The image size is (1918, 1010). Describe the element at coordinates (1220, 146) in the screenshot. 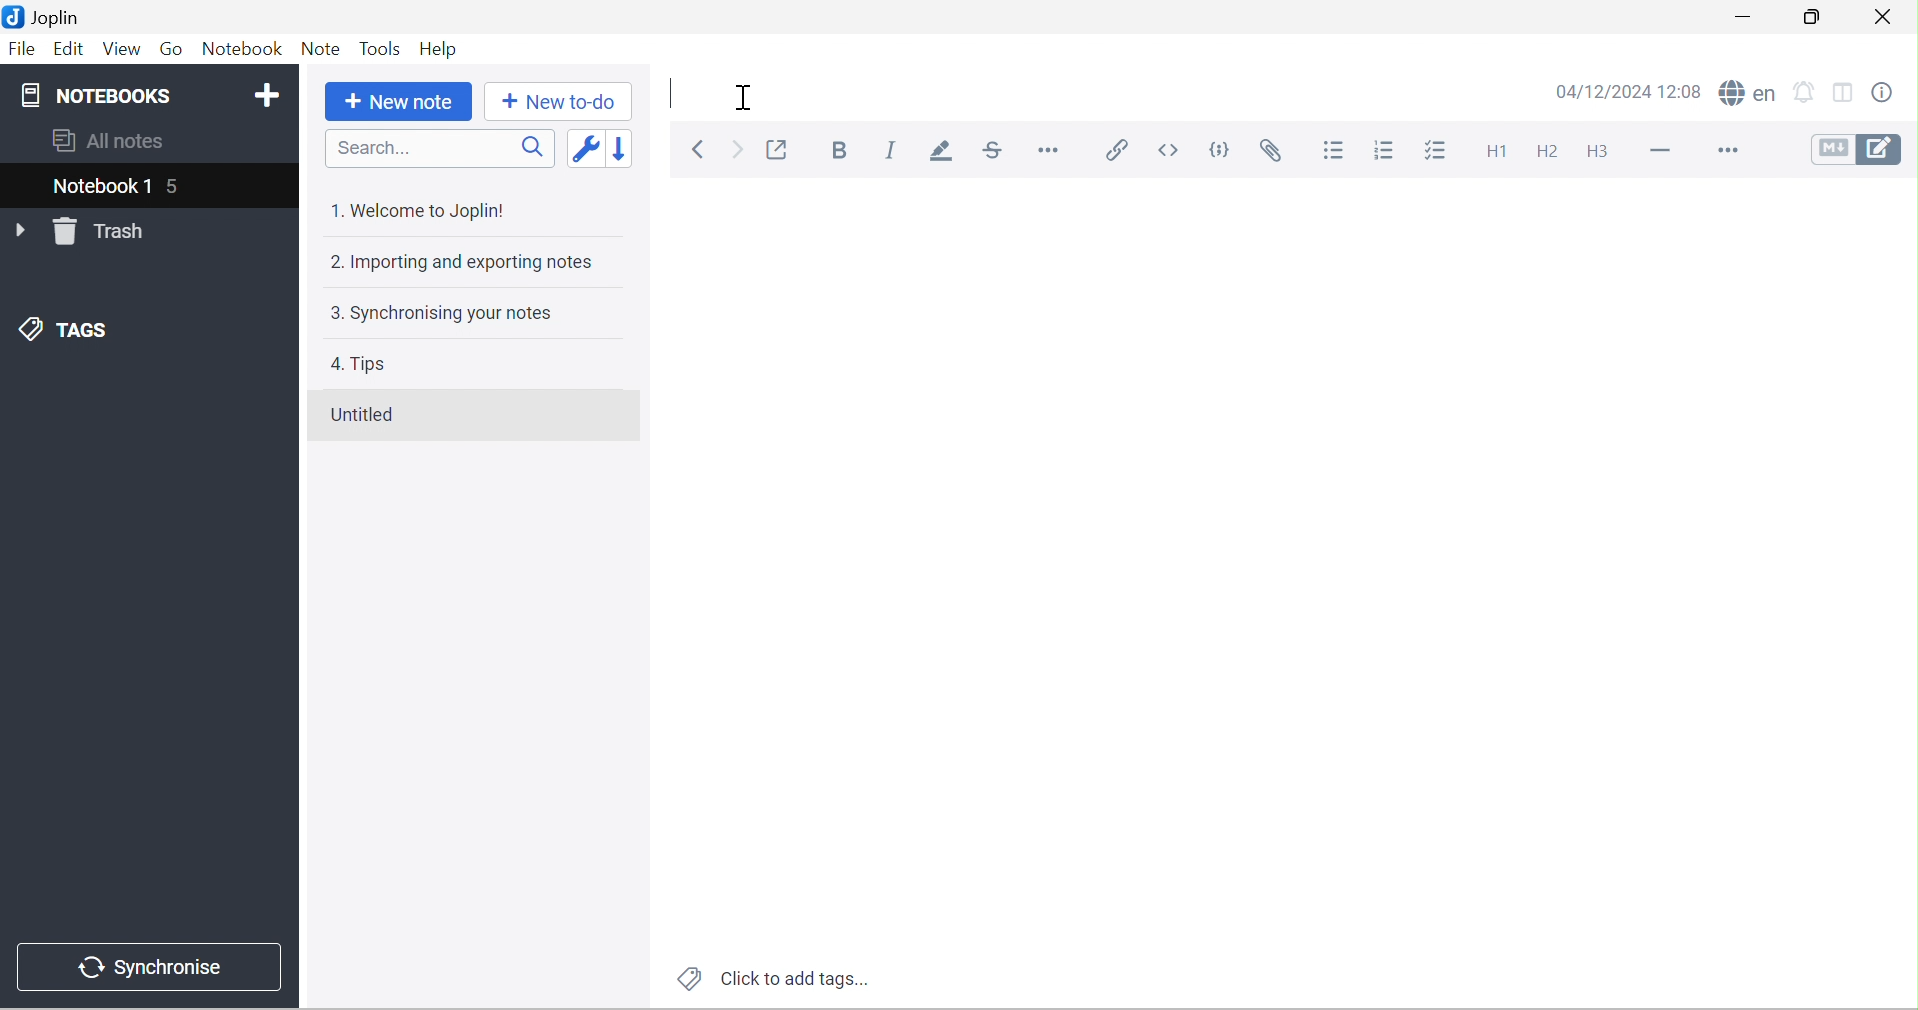

I see `Code` at that location.